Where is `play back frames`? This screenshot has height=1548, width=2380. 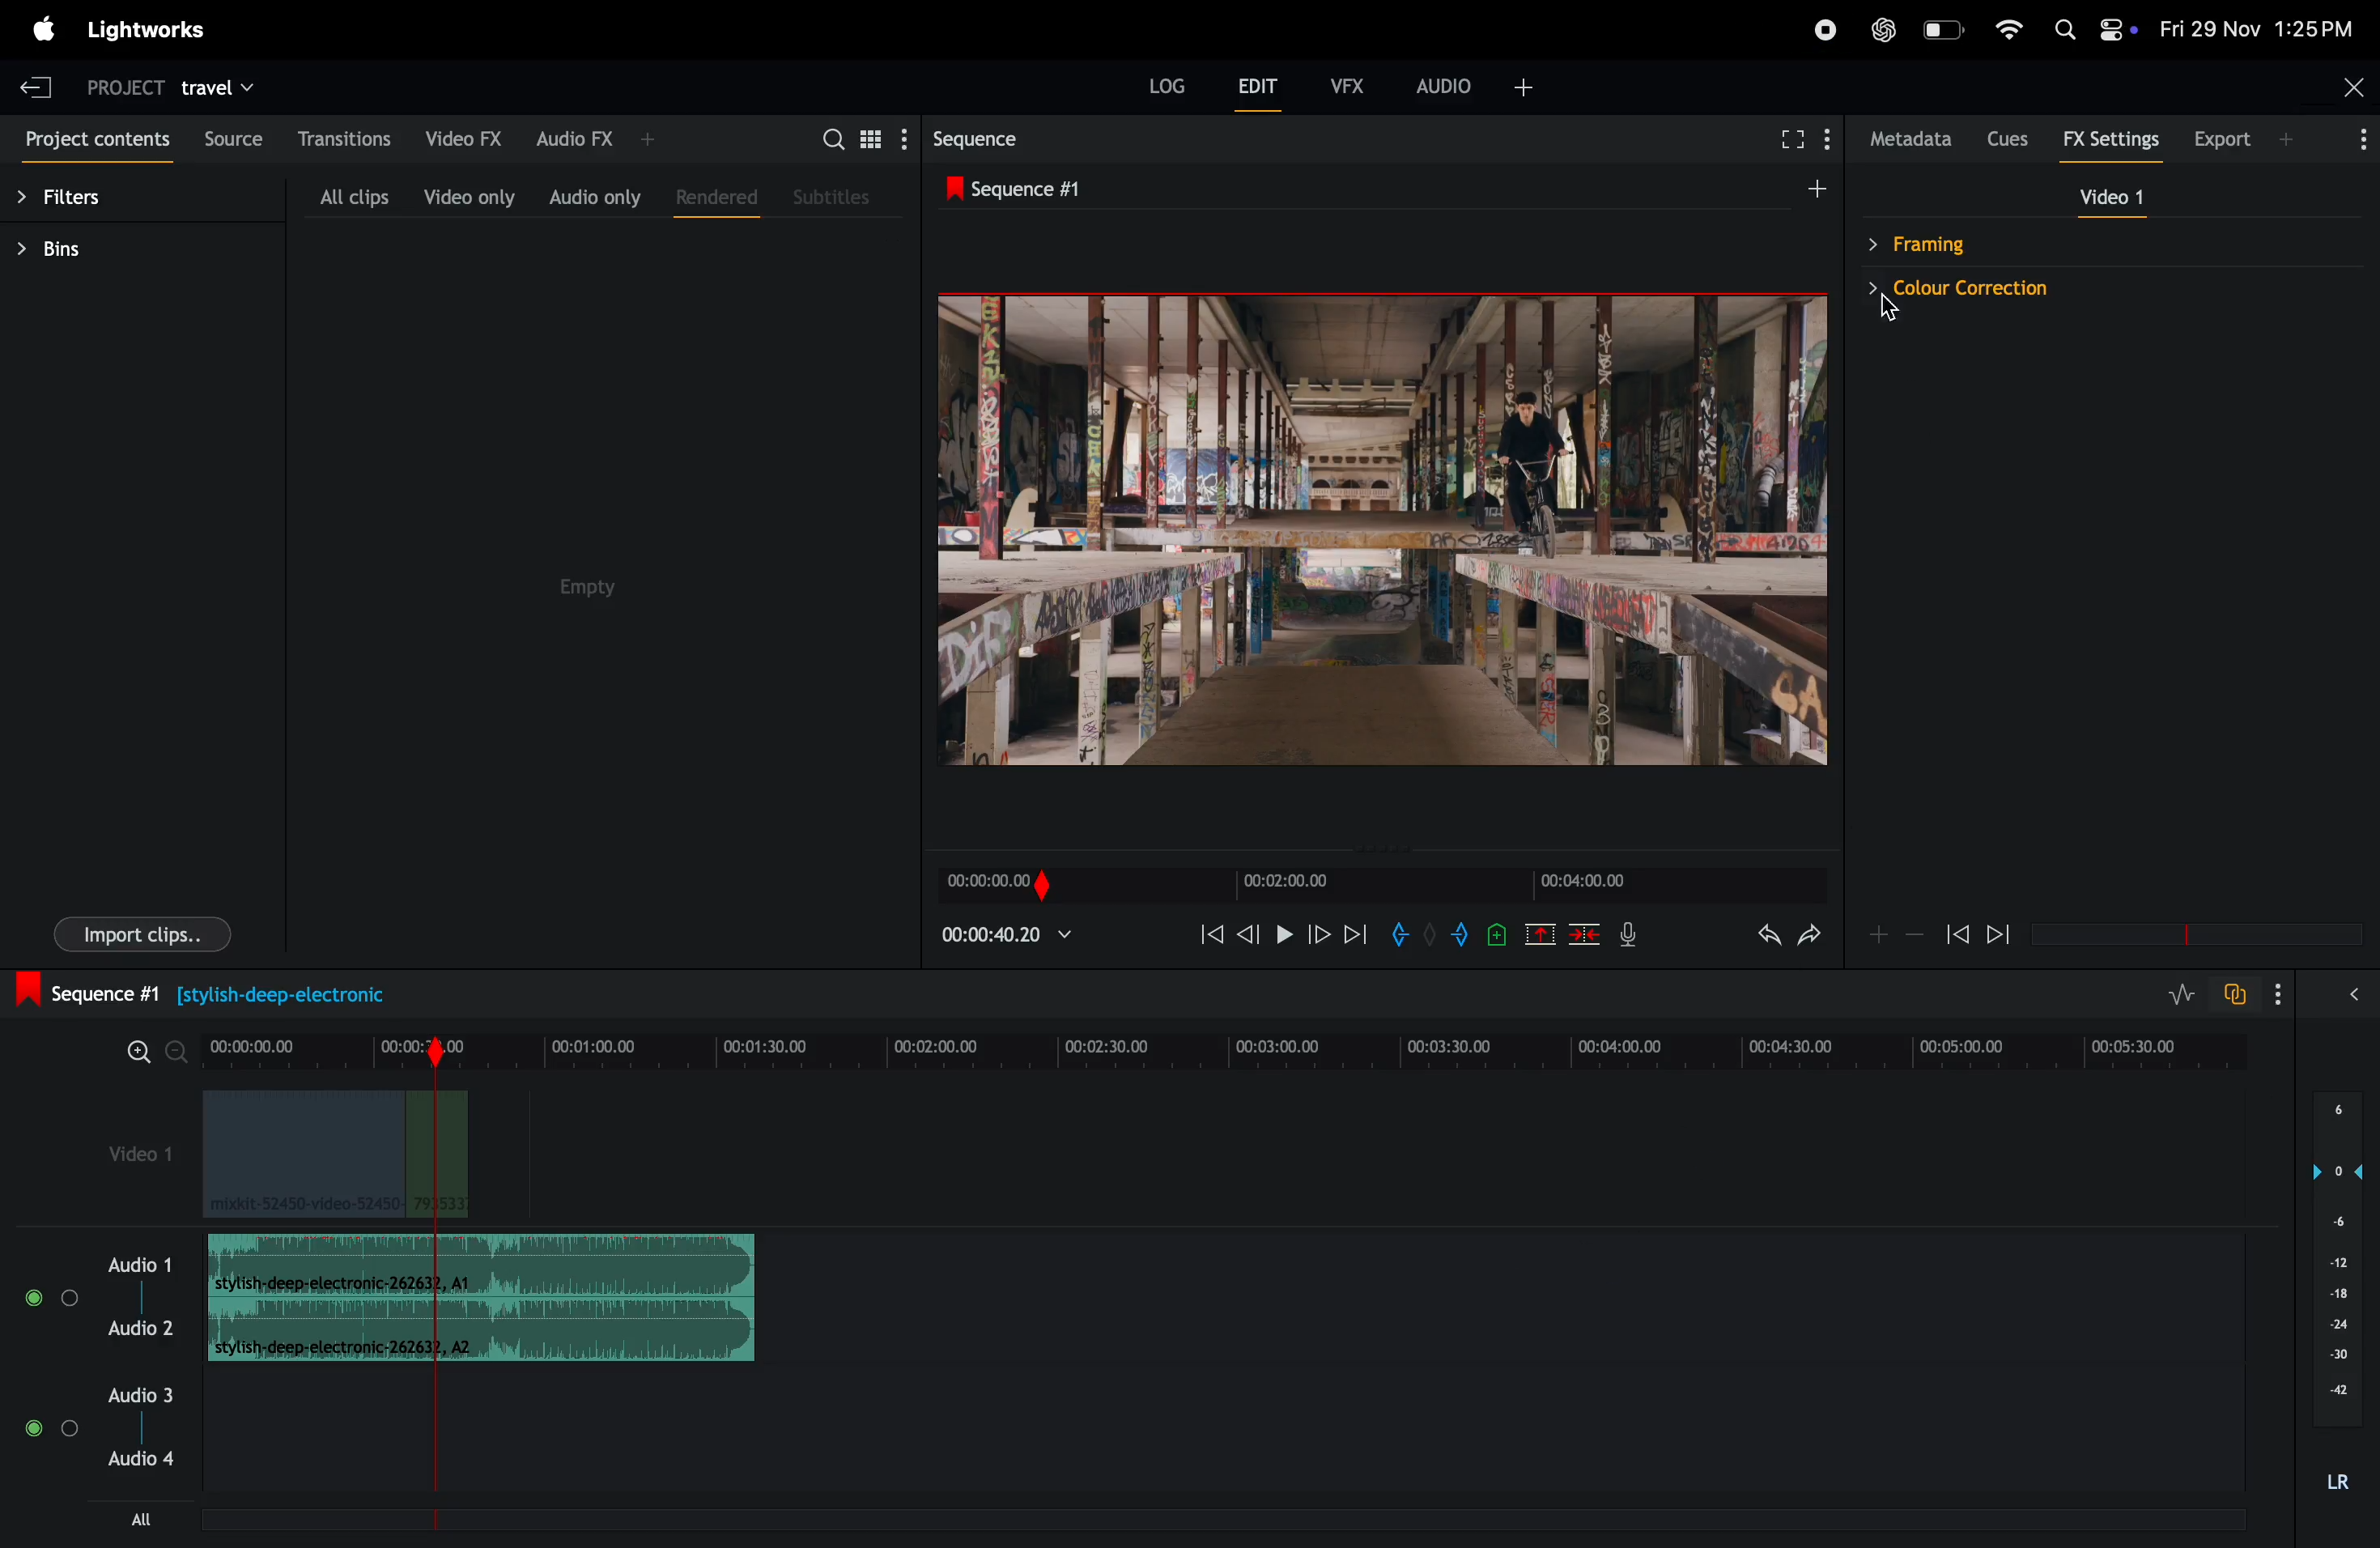 play back frames is located at coordinates (1379, 529).